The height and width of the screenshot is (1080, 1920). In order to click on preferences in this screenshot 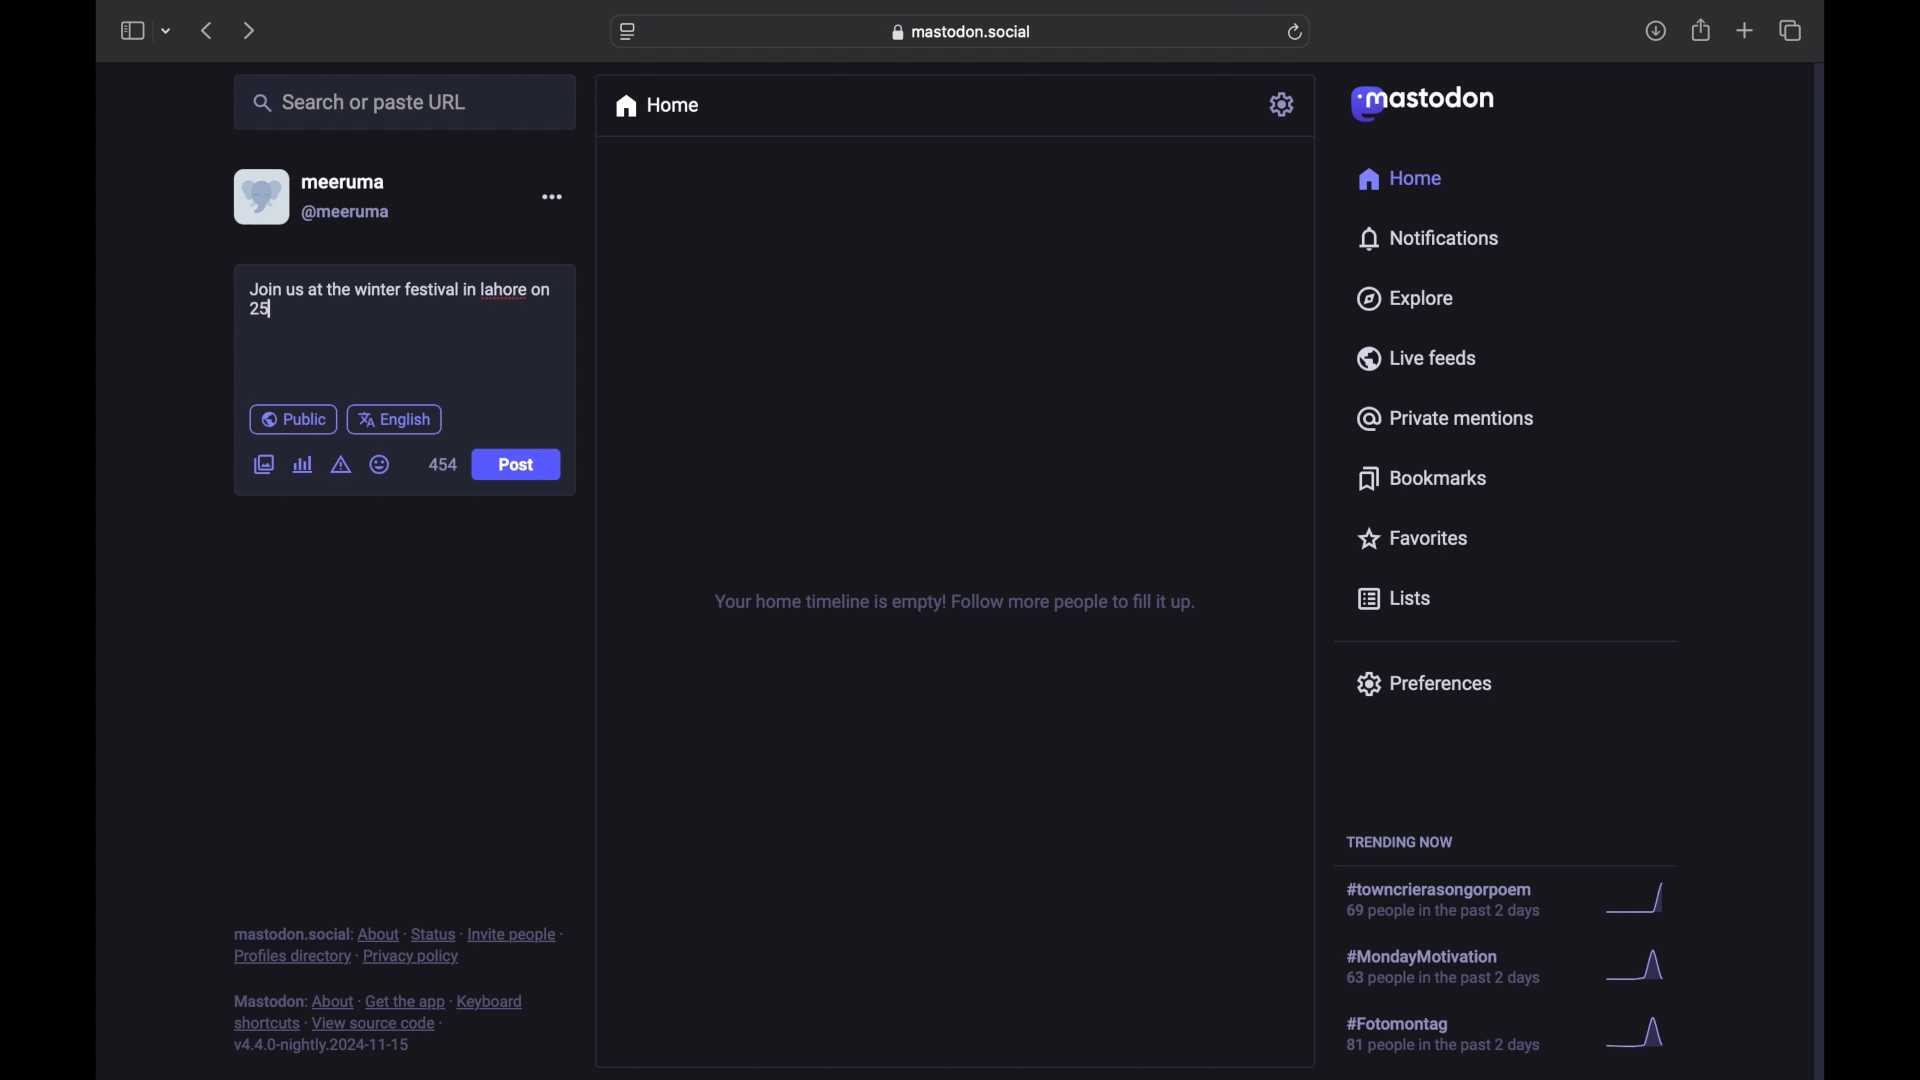, I will do `click(1423, 682)`.